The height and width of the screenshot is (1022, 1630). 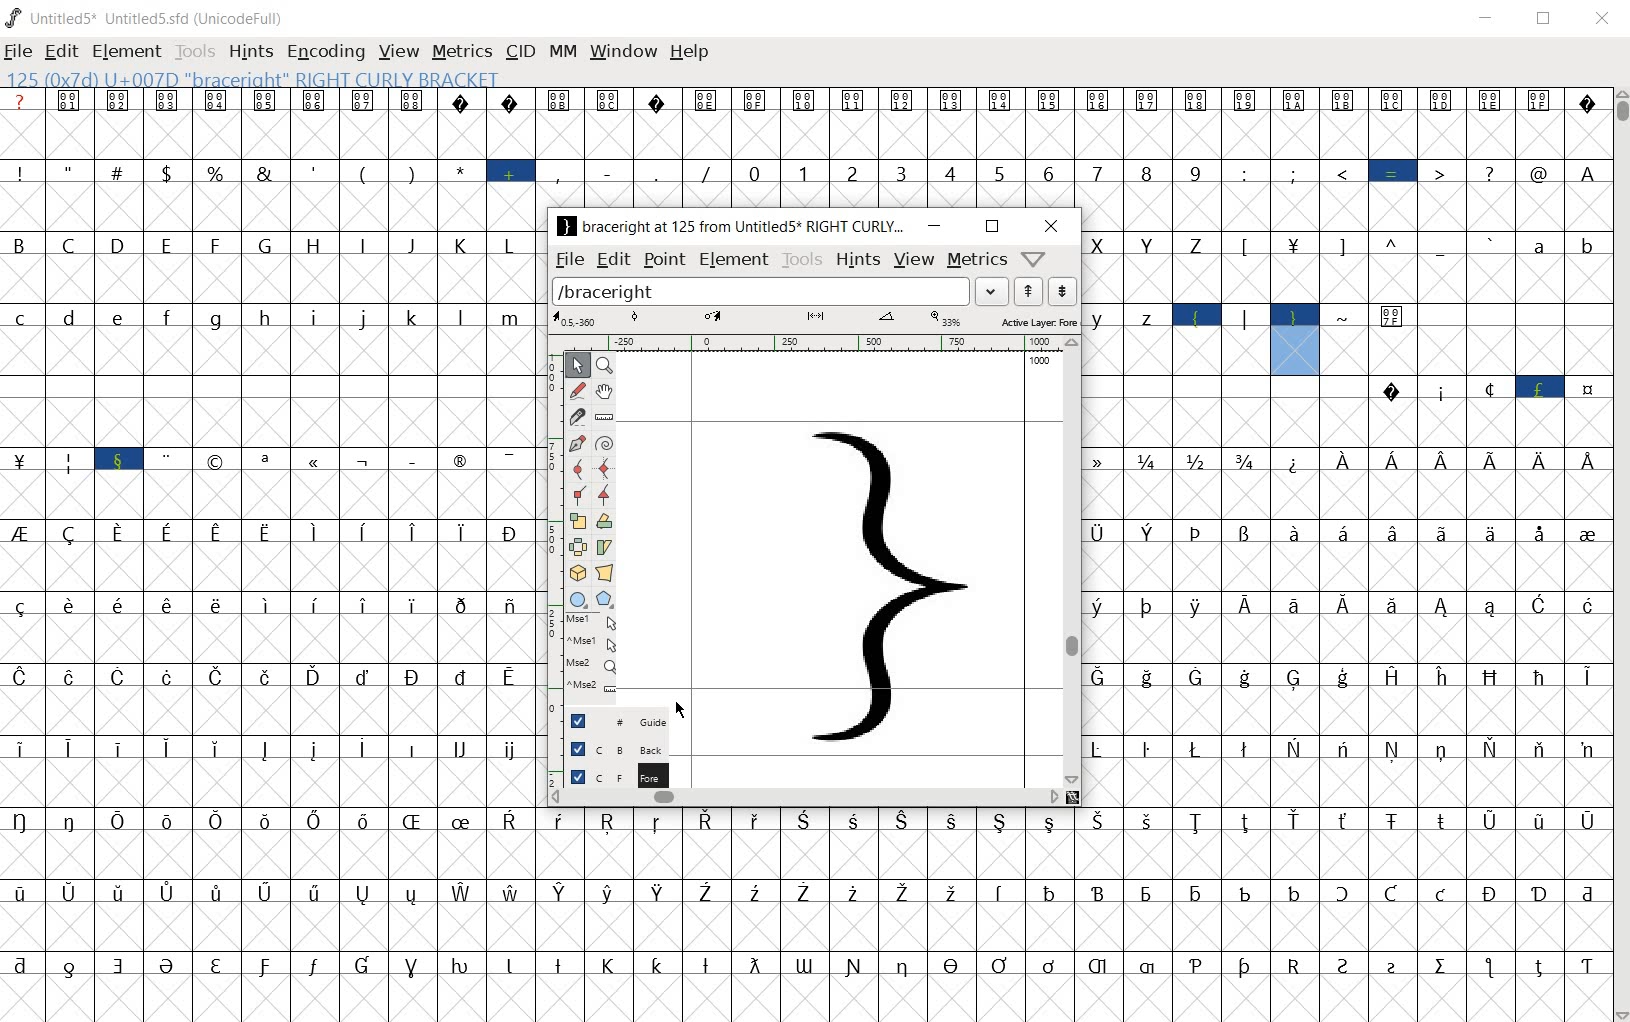 I want to click on polygon or star, so click(x=606, y=599).